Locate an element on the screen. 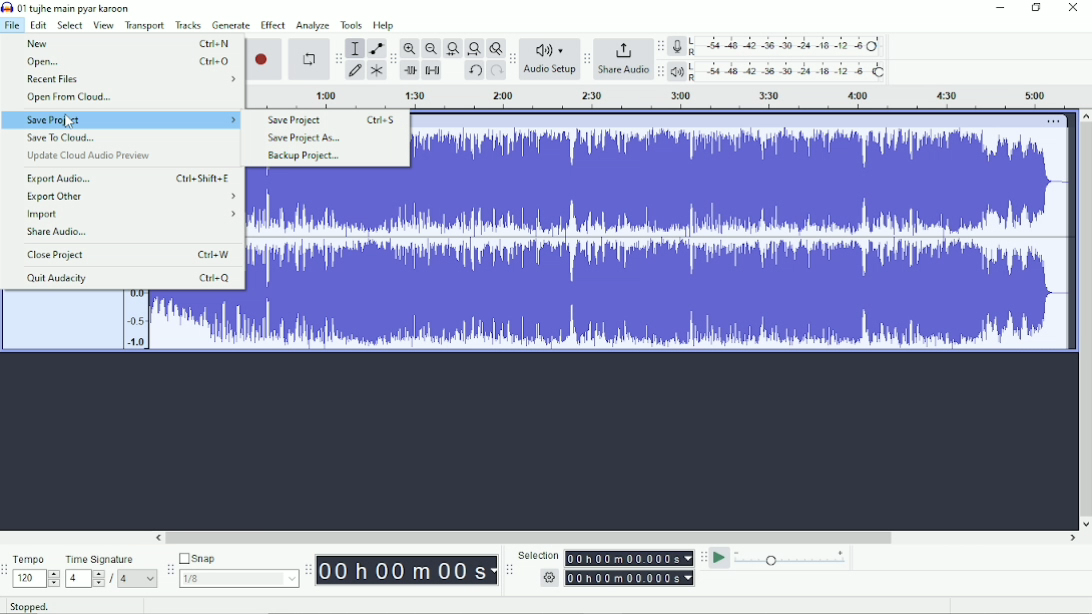 This screenshot has height=614, width=1092. Envelope tool is located at coordinates (377, 49).